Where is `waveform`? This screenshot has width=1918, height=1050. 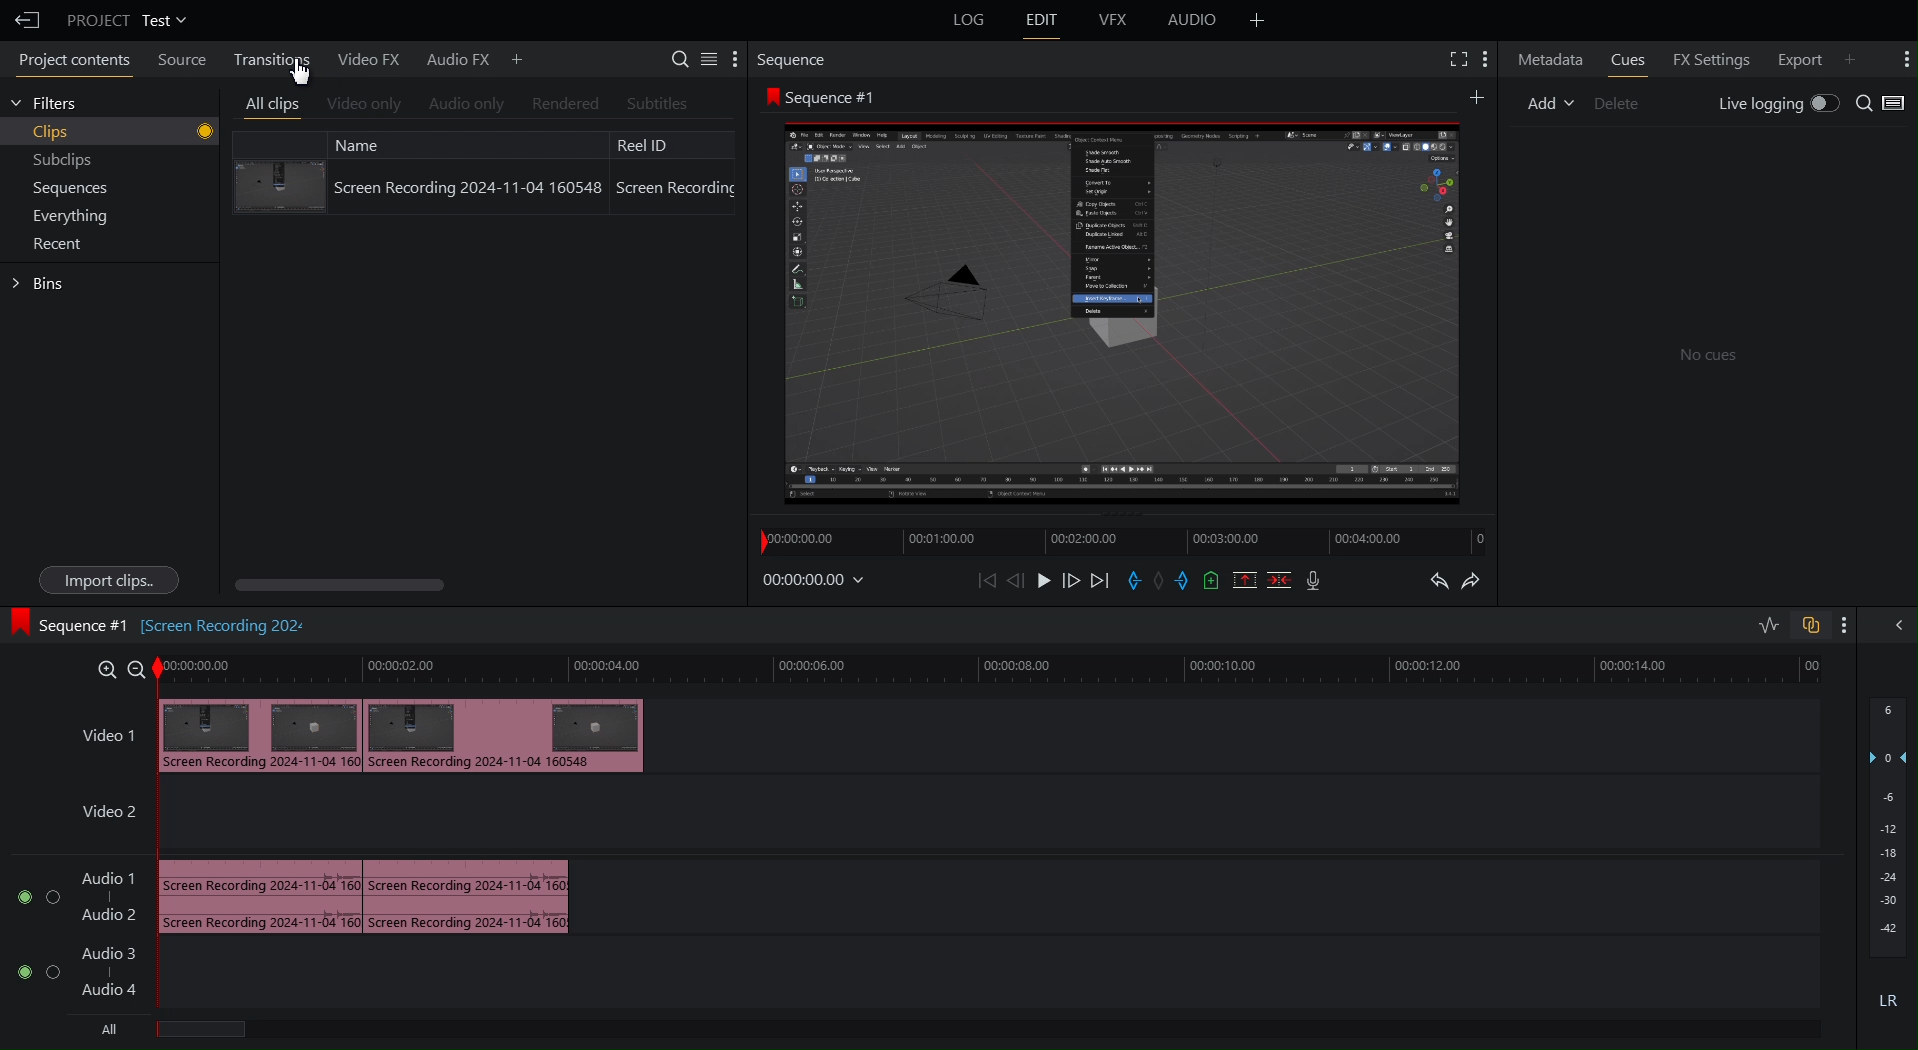
waveform is located at coordinates (1767, 623).